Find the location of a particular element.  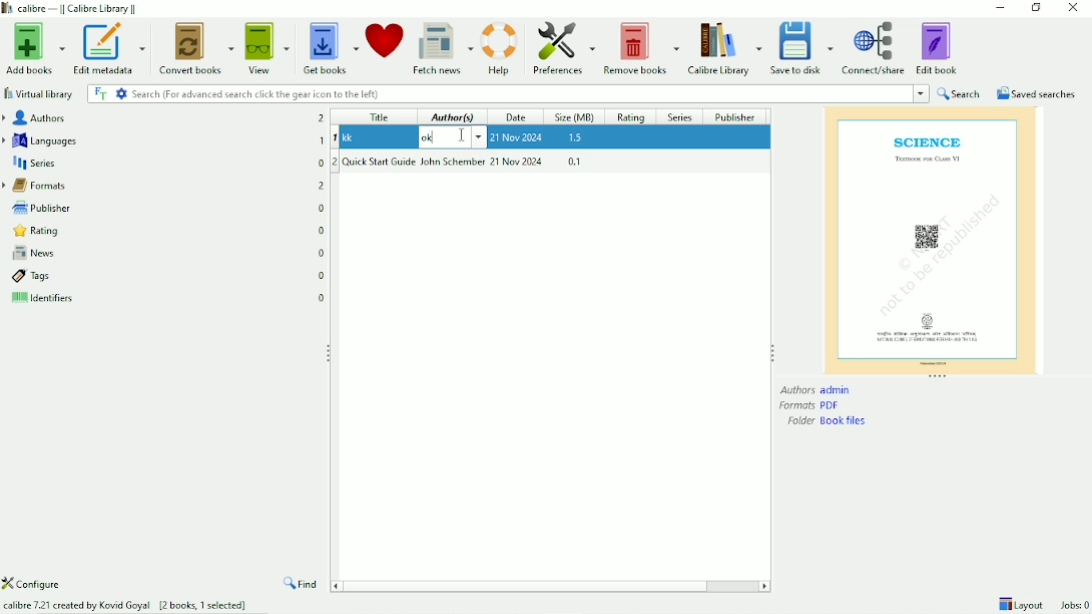

Publisher is located at coordinates (162, 208).